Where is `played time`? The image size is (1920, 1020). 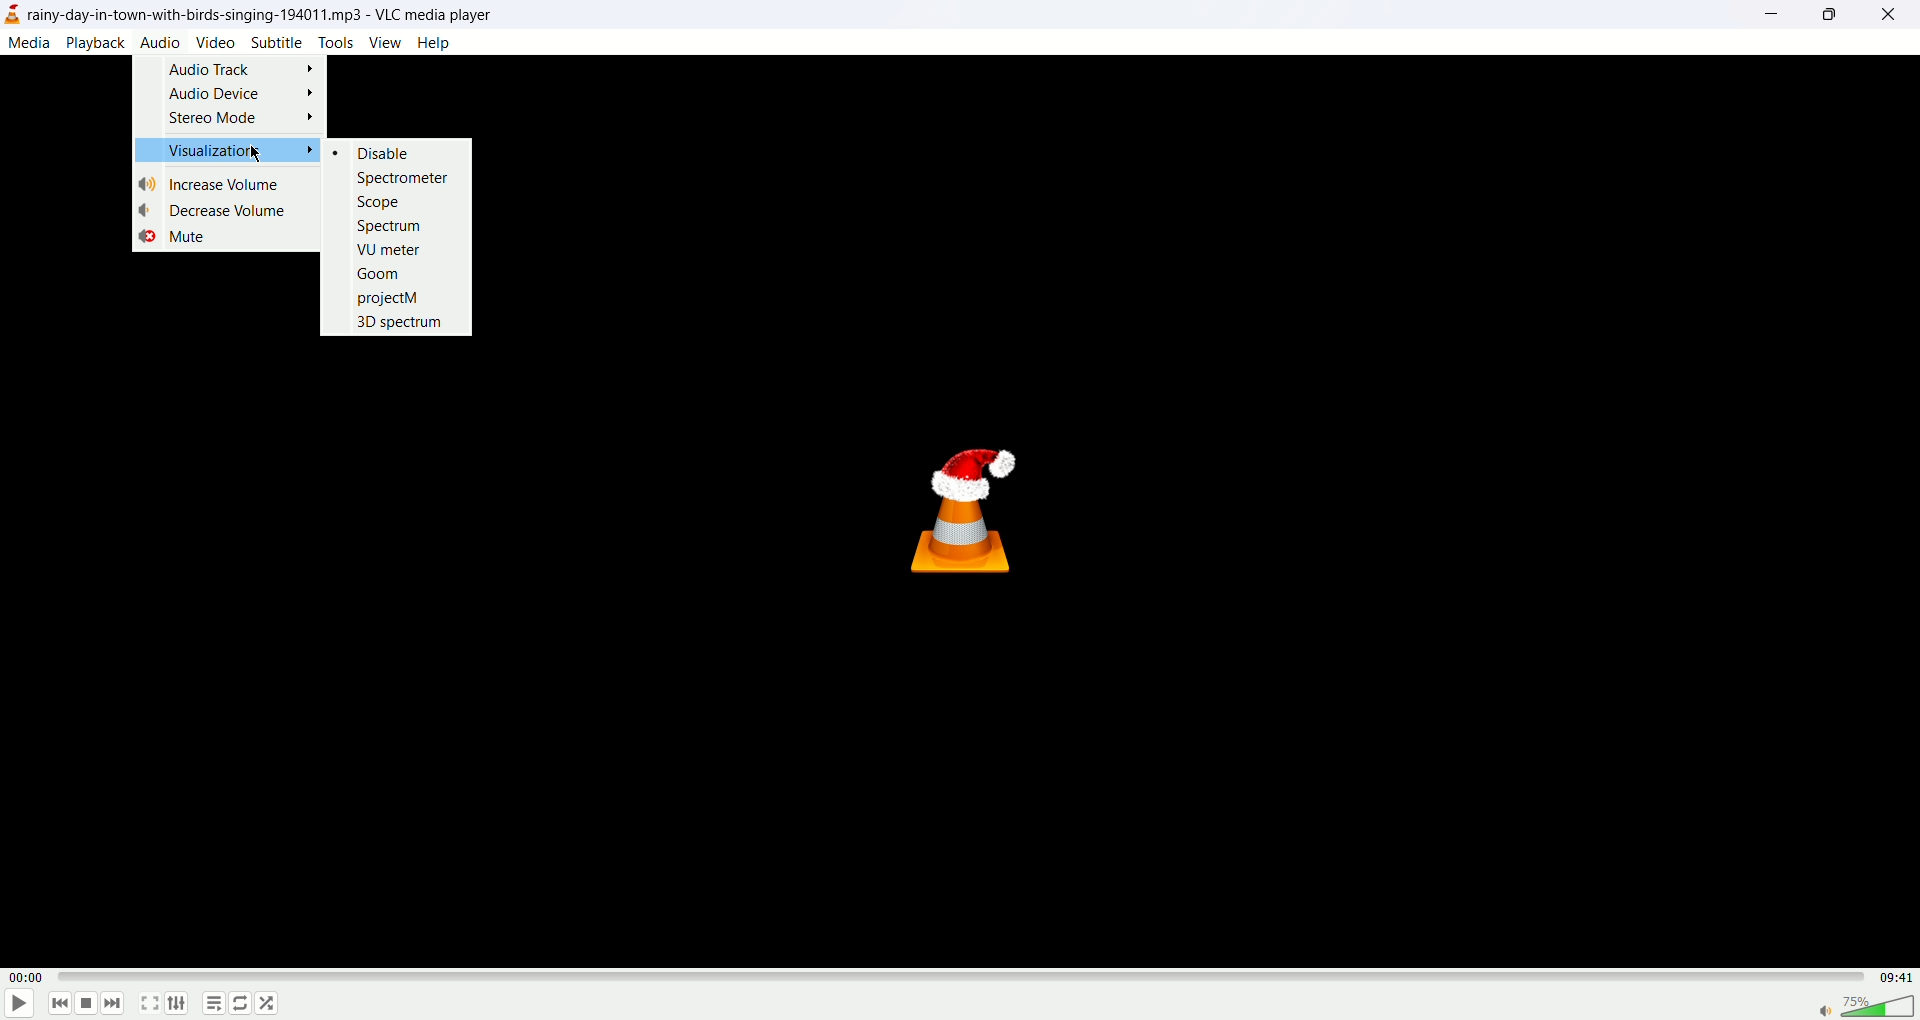
played time is located at coordinates (25, 978).